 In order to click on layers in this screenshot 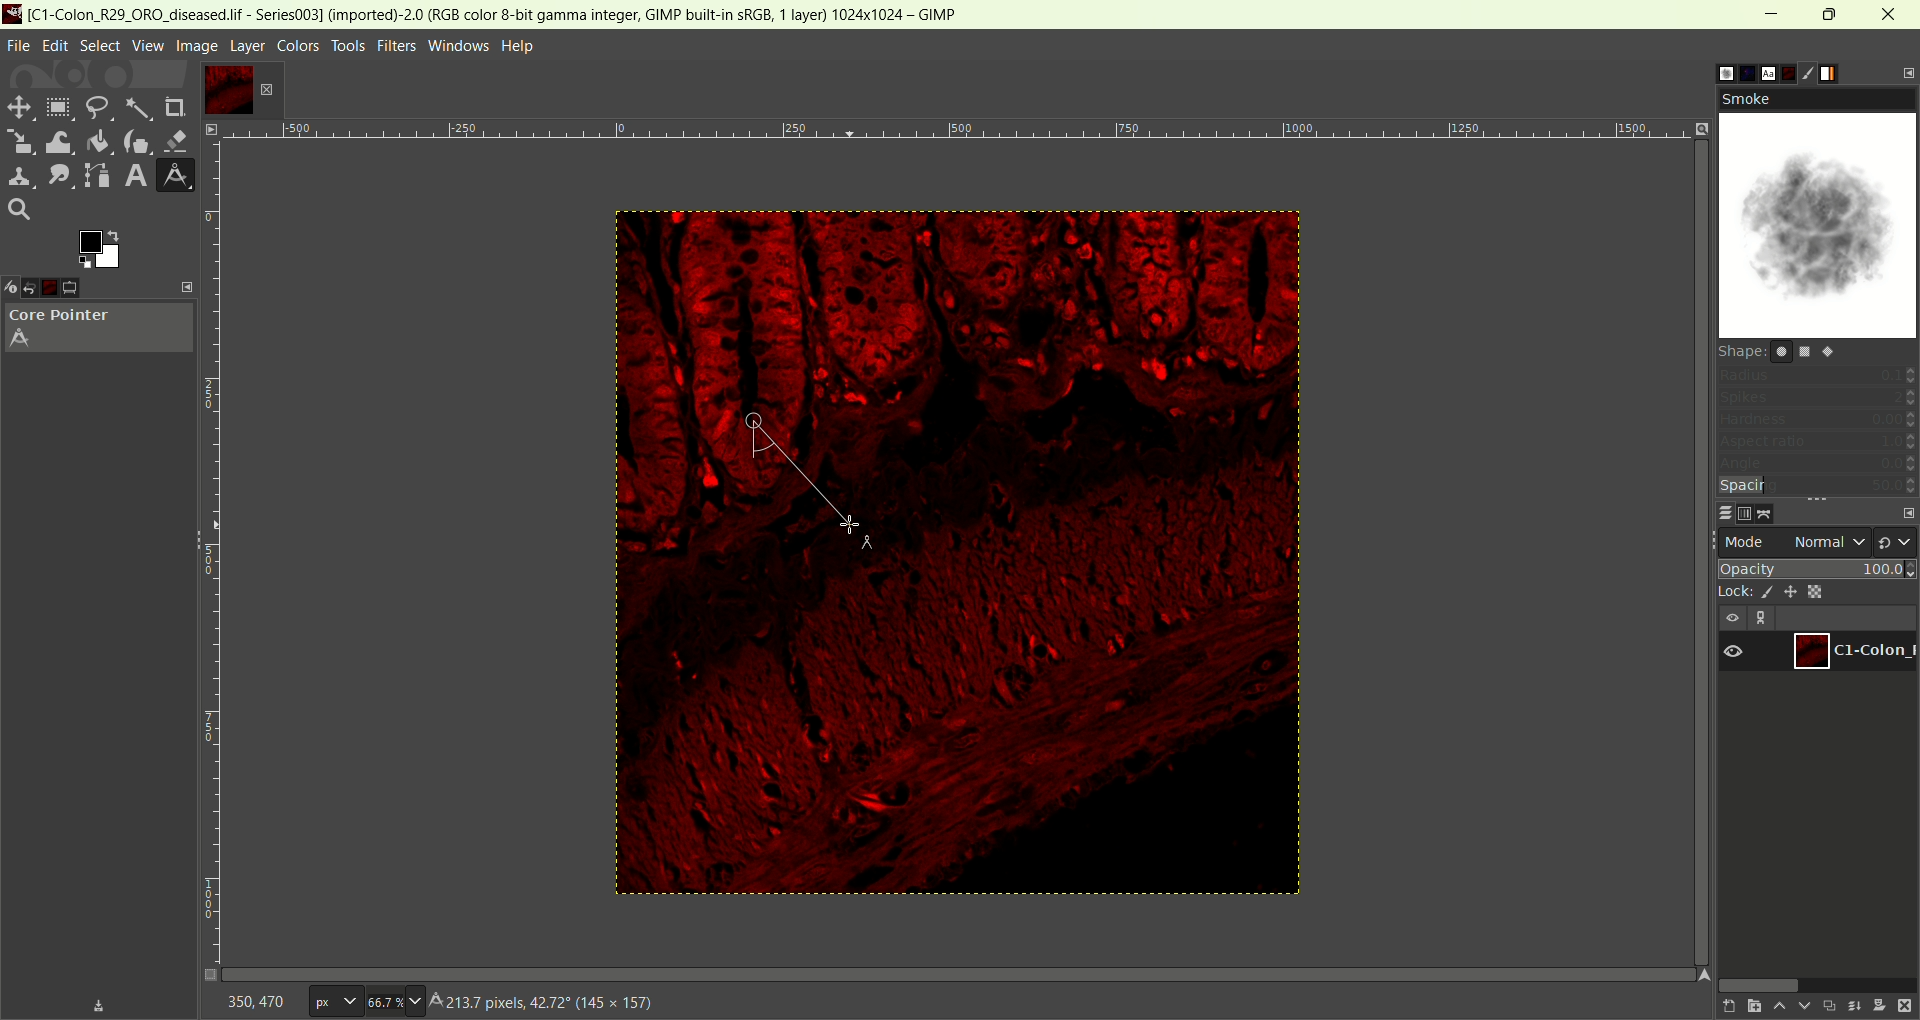, I will do `click(1717, 512)`.